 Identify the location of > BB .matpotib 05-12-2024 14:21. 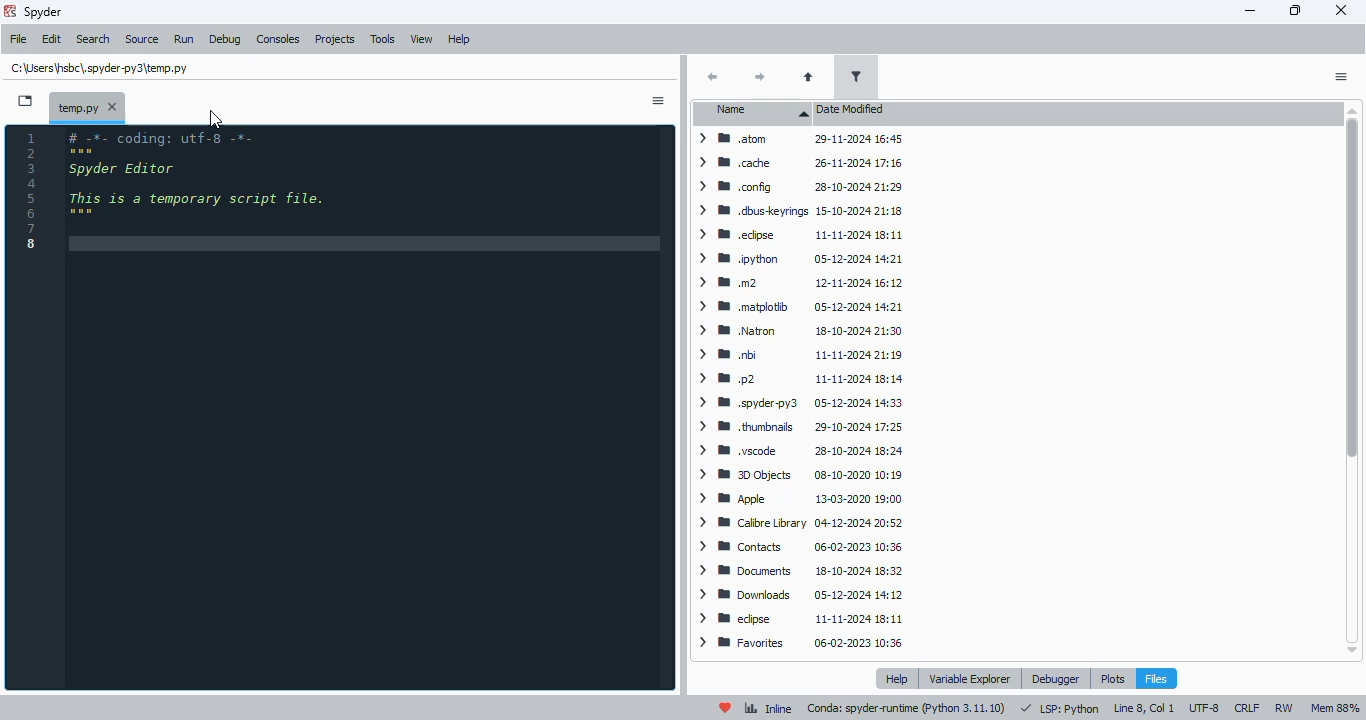
(797, 307).